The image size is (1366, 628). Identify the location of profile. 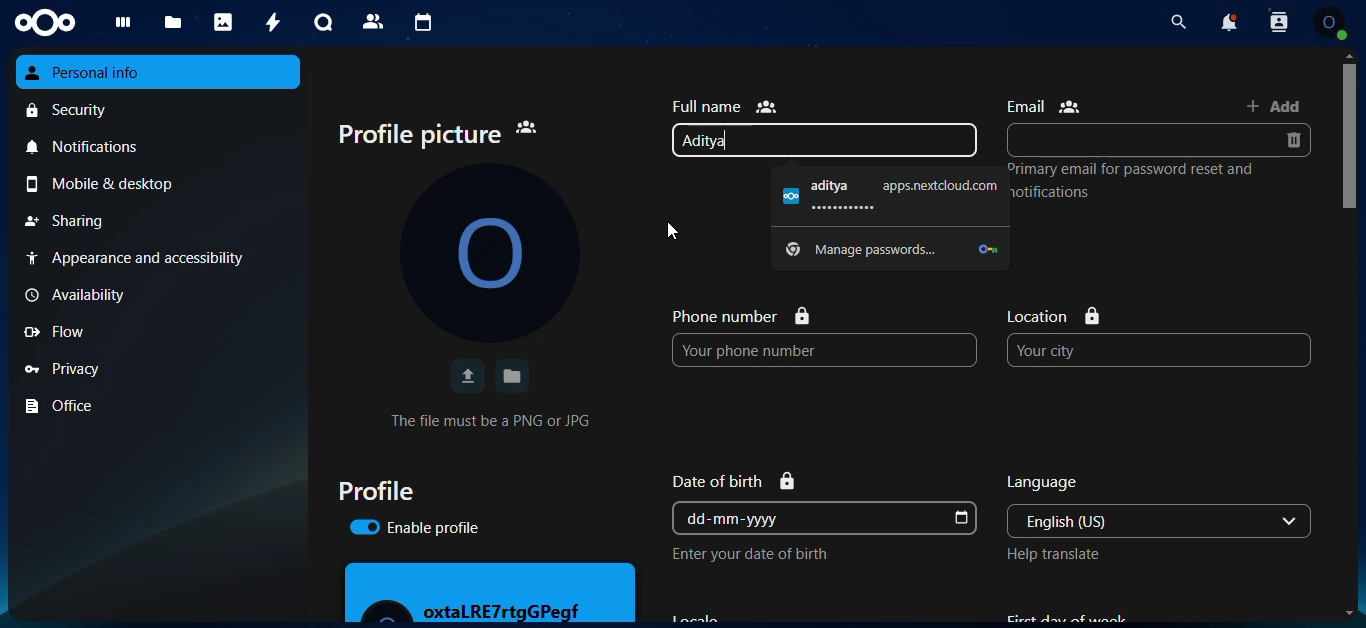
(375, 490).